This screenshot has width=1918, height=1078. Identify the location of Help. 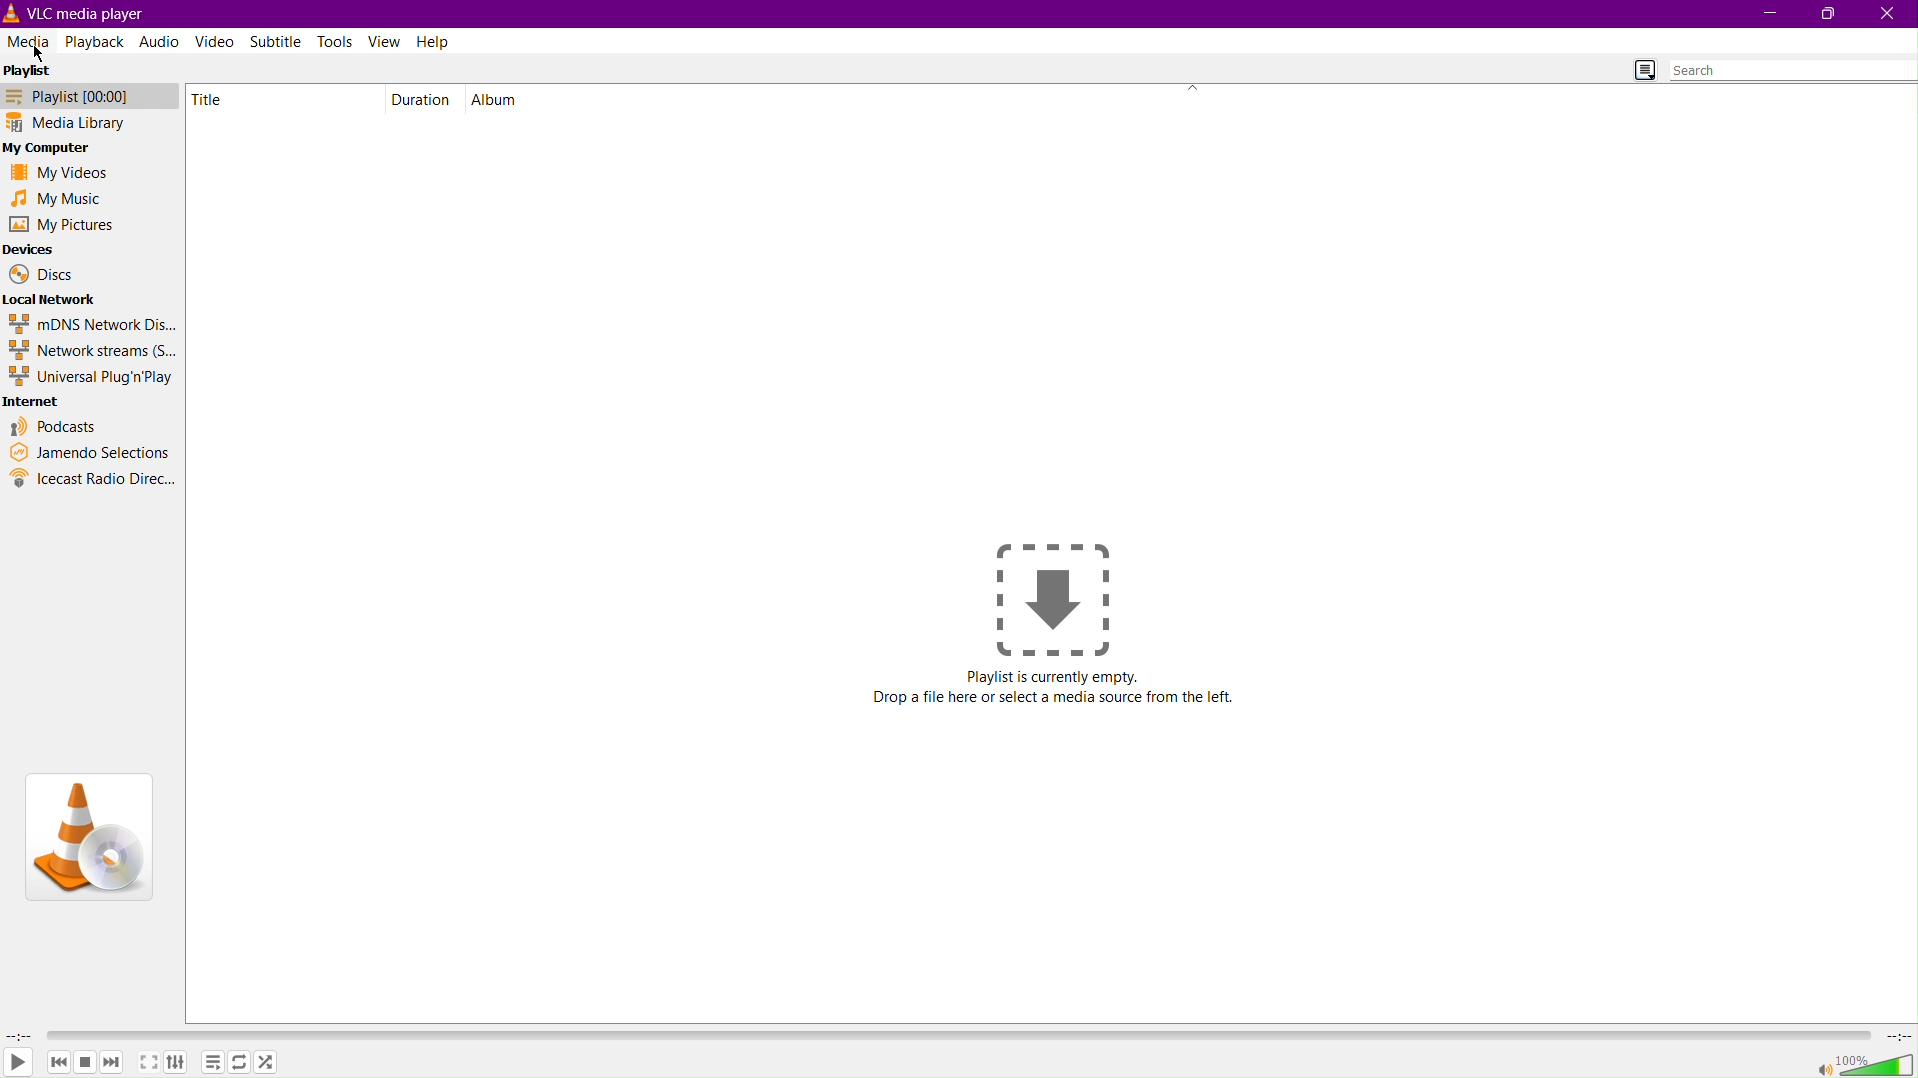
(432, 42).